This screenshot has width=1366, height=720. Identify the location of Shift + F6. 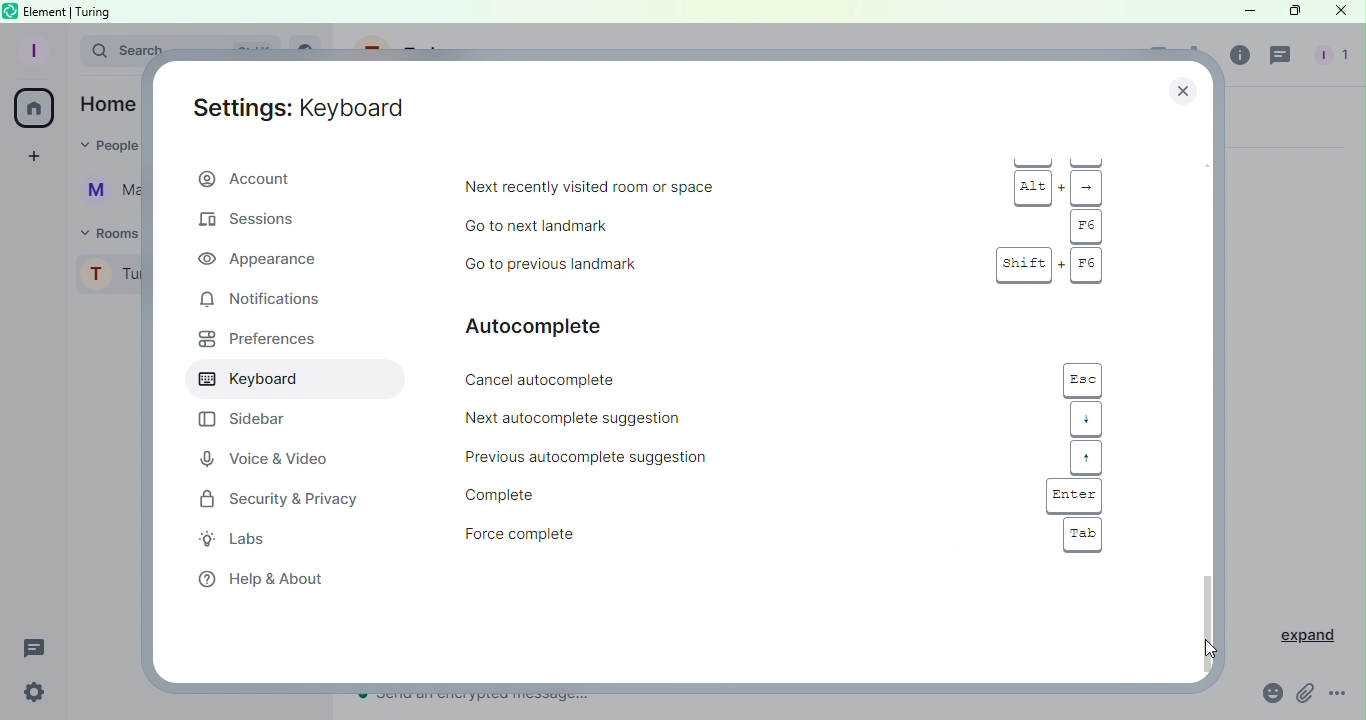
(1048, 264).